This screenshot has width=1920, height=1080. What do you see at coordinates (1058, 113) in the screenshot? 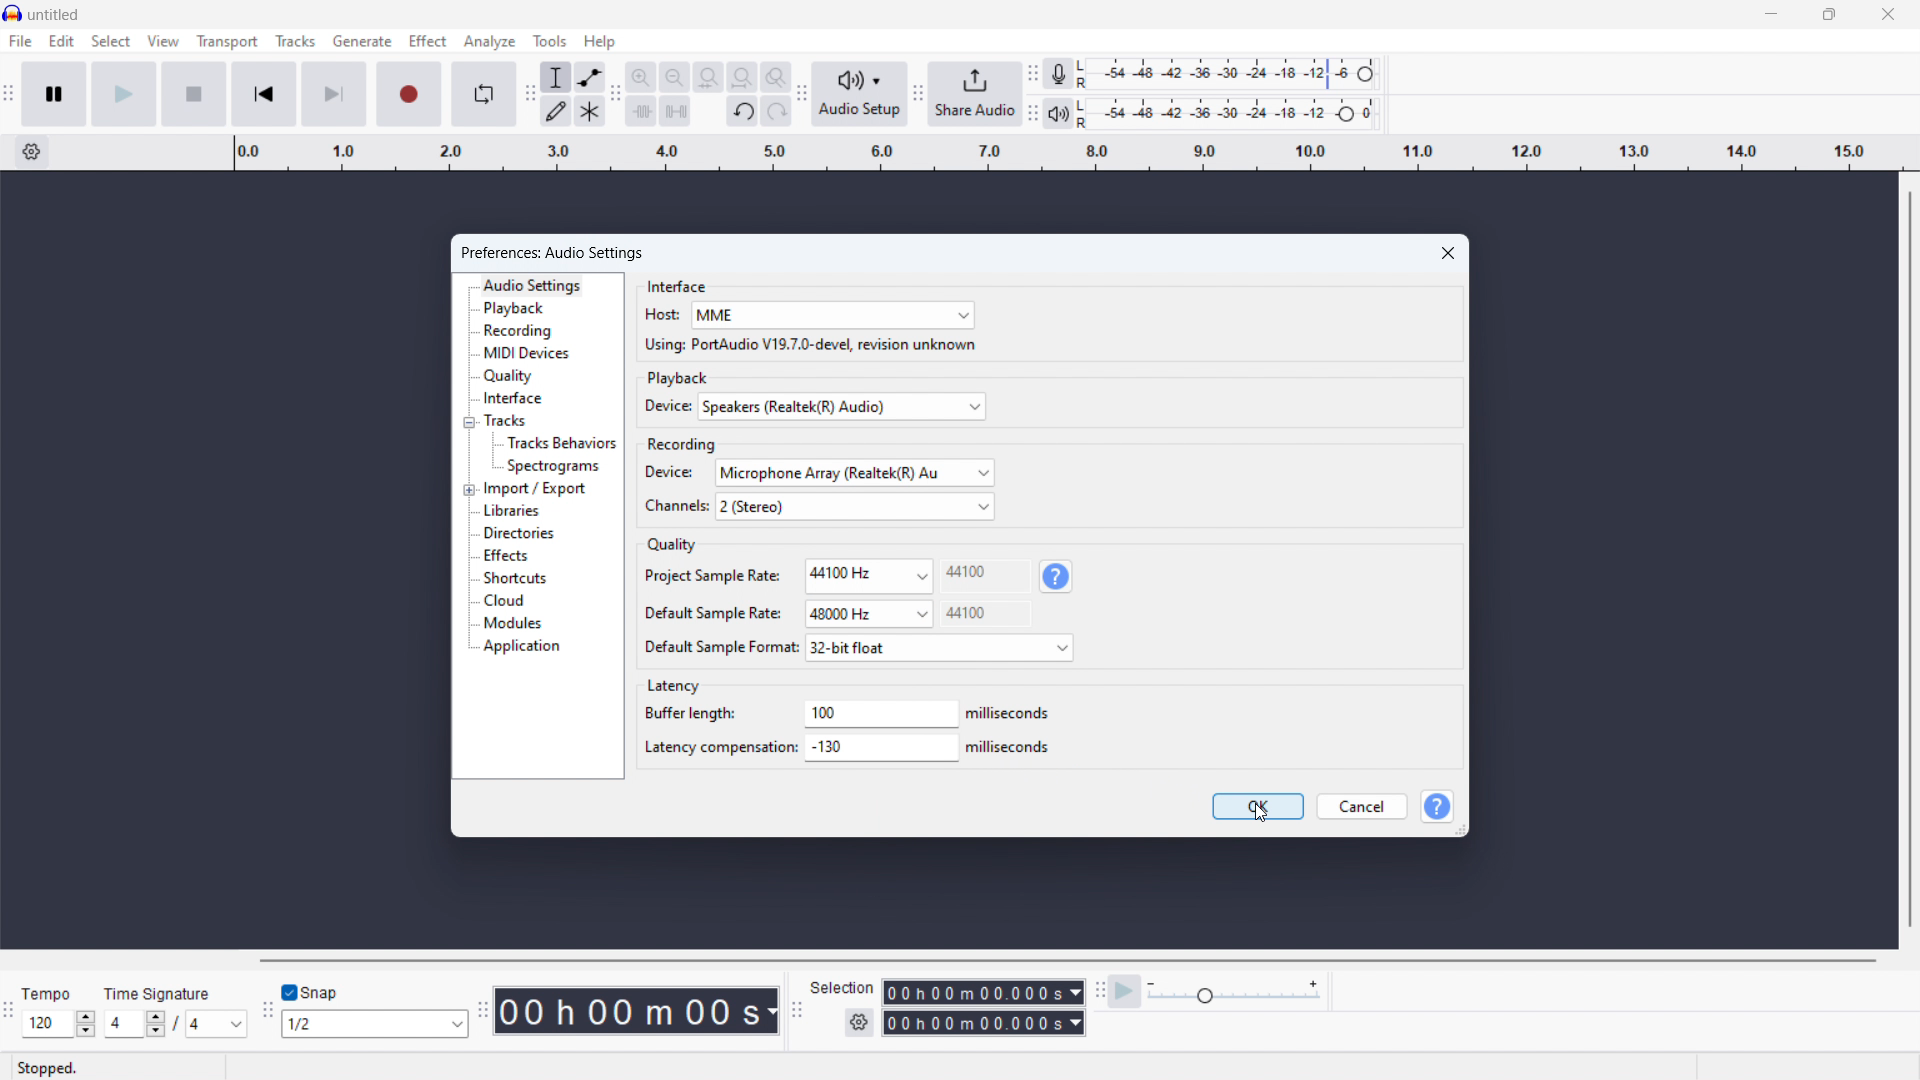
I see `playback meter toolbar` at bounding box center [1058, 113].